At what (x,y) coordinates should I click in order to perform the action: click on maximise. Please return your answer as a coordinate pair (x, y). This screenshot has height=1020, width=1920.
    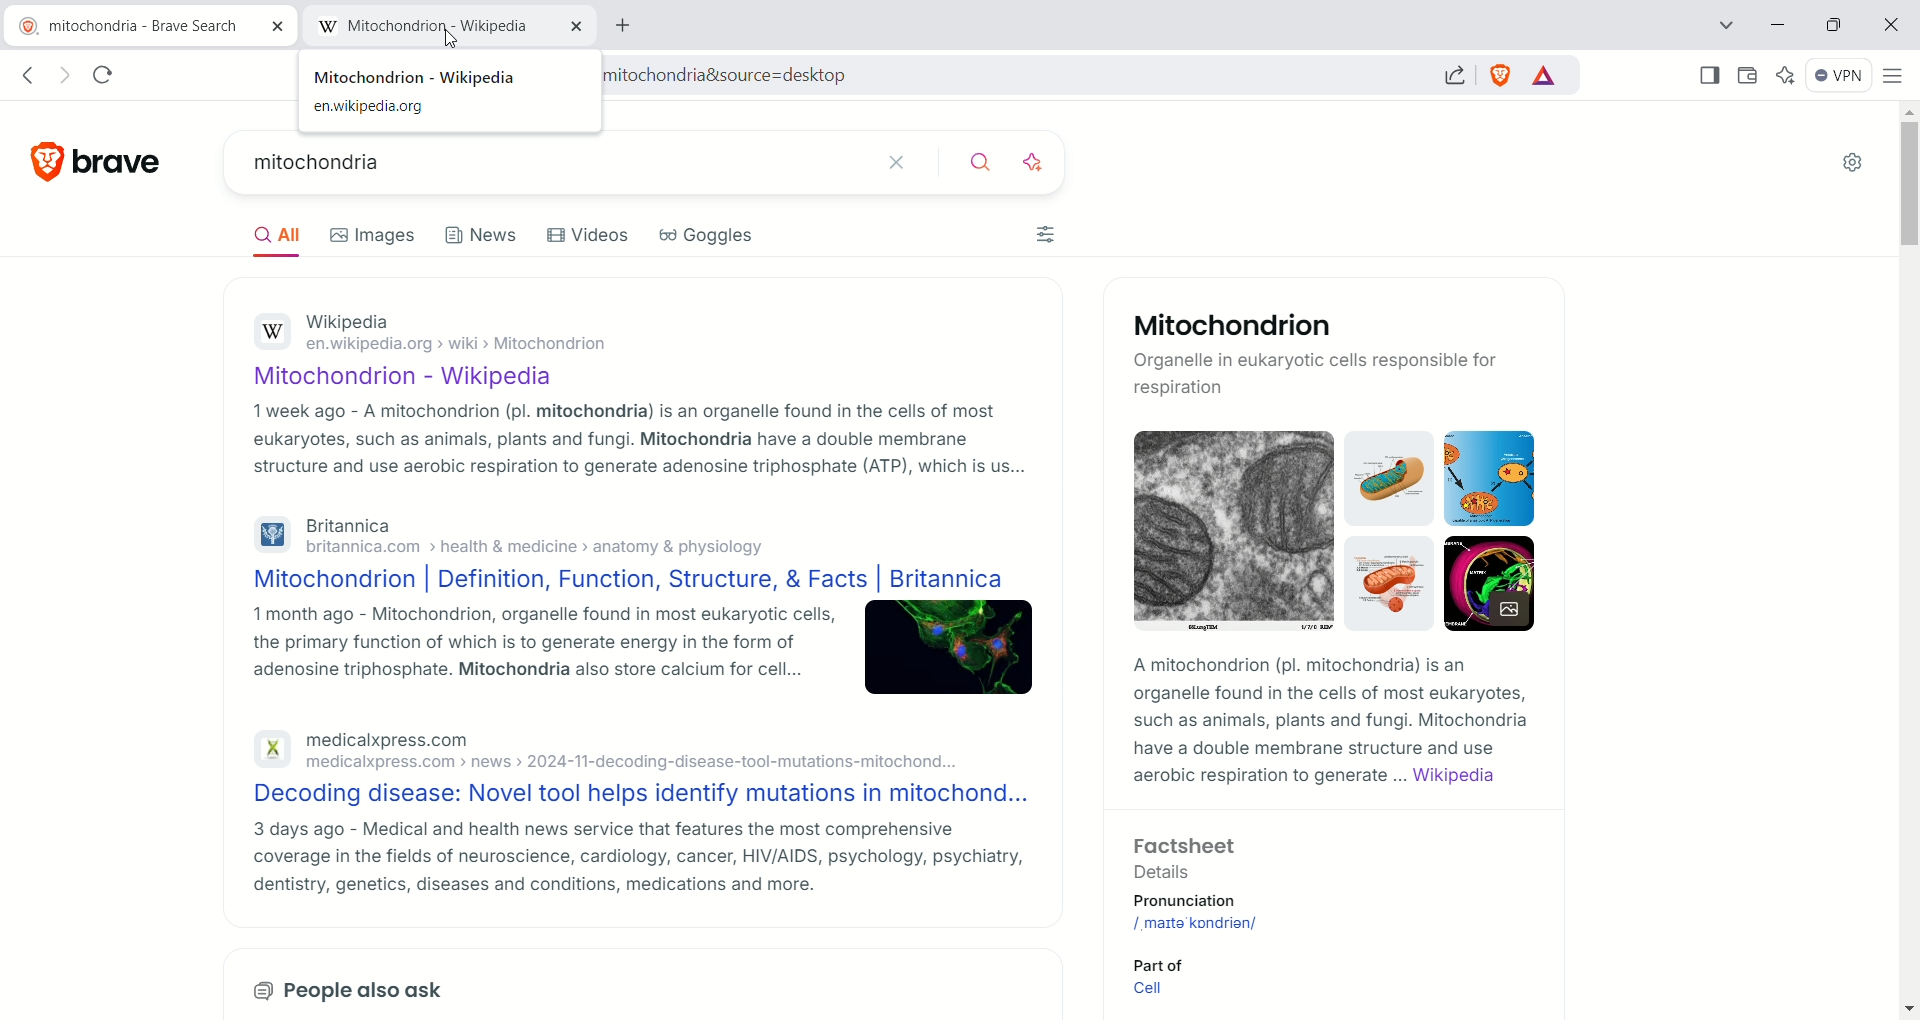
    Looking at the image, I should click on (1835, 23).